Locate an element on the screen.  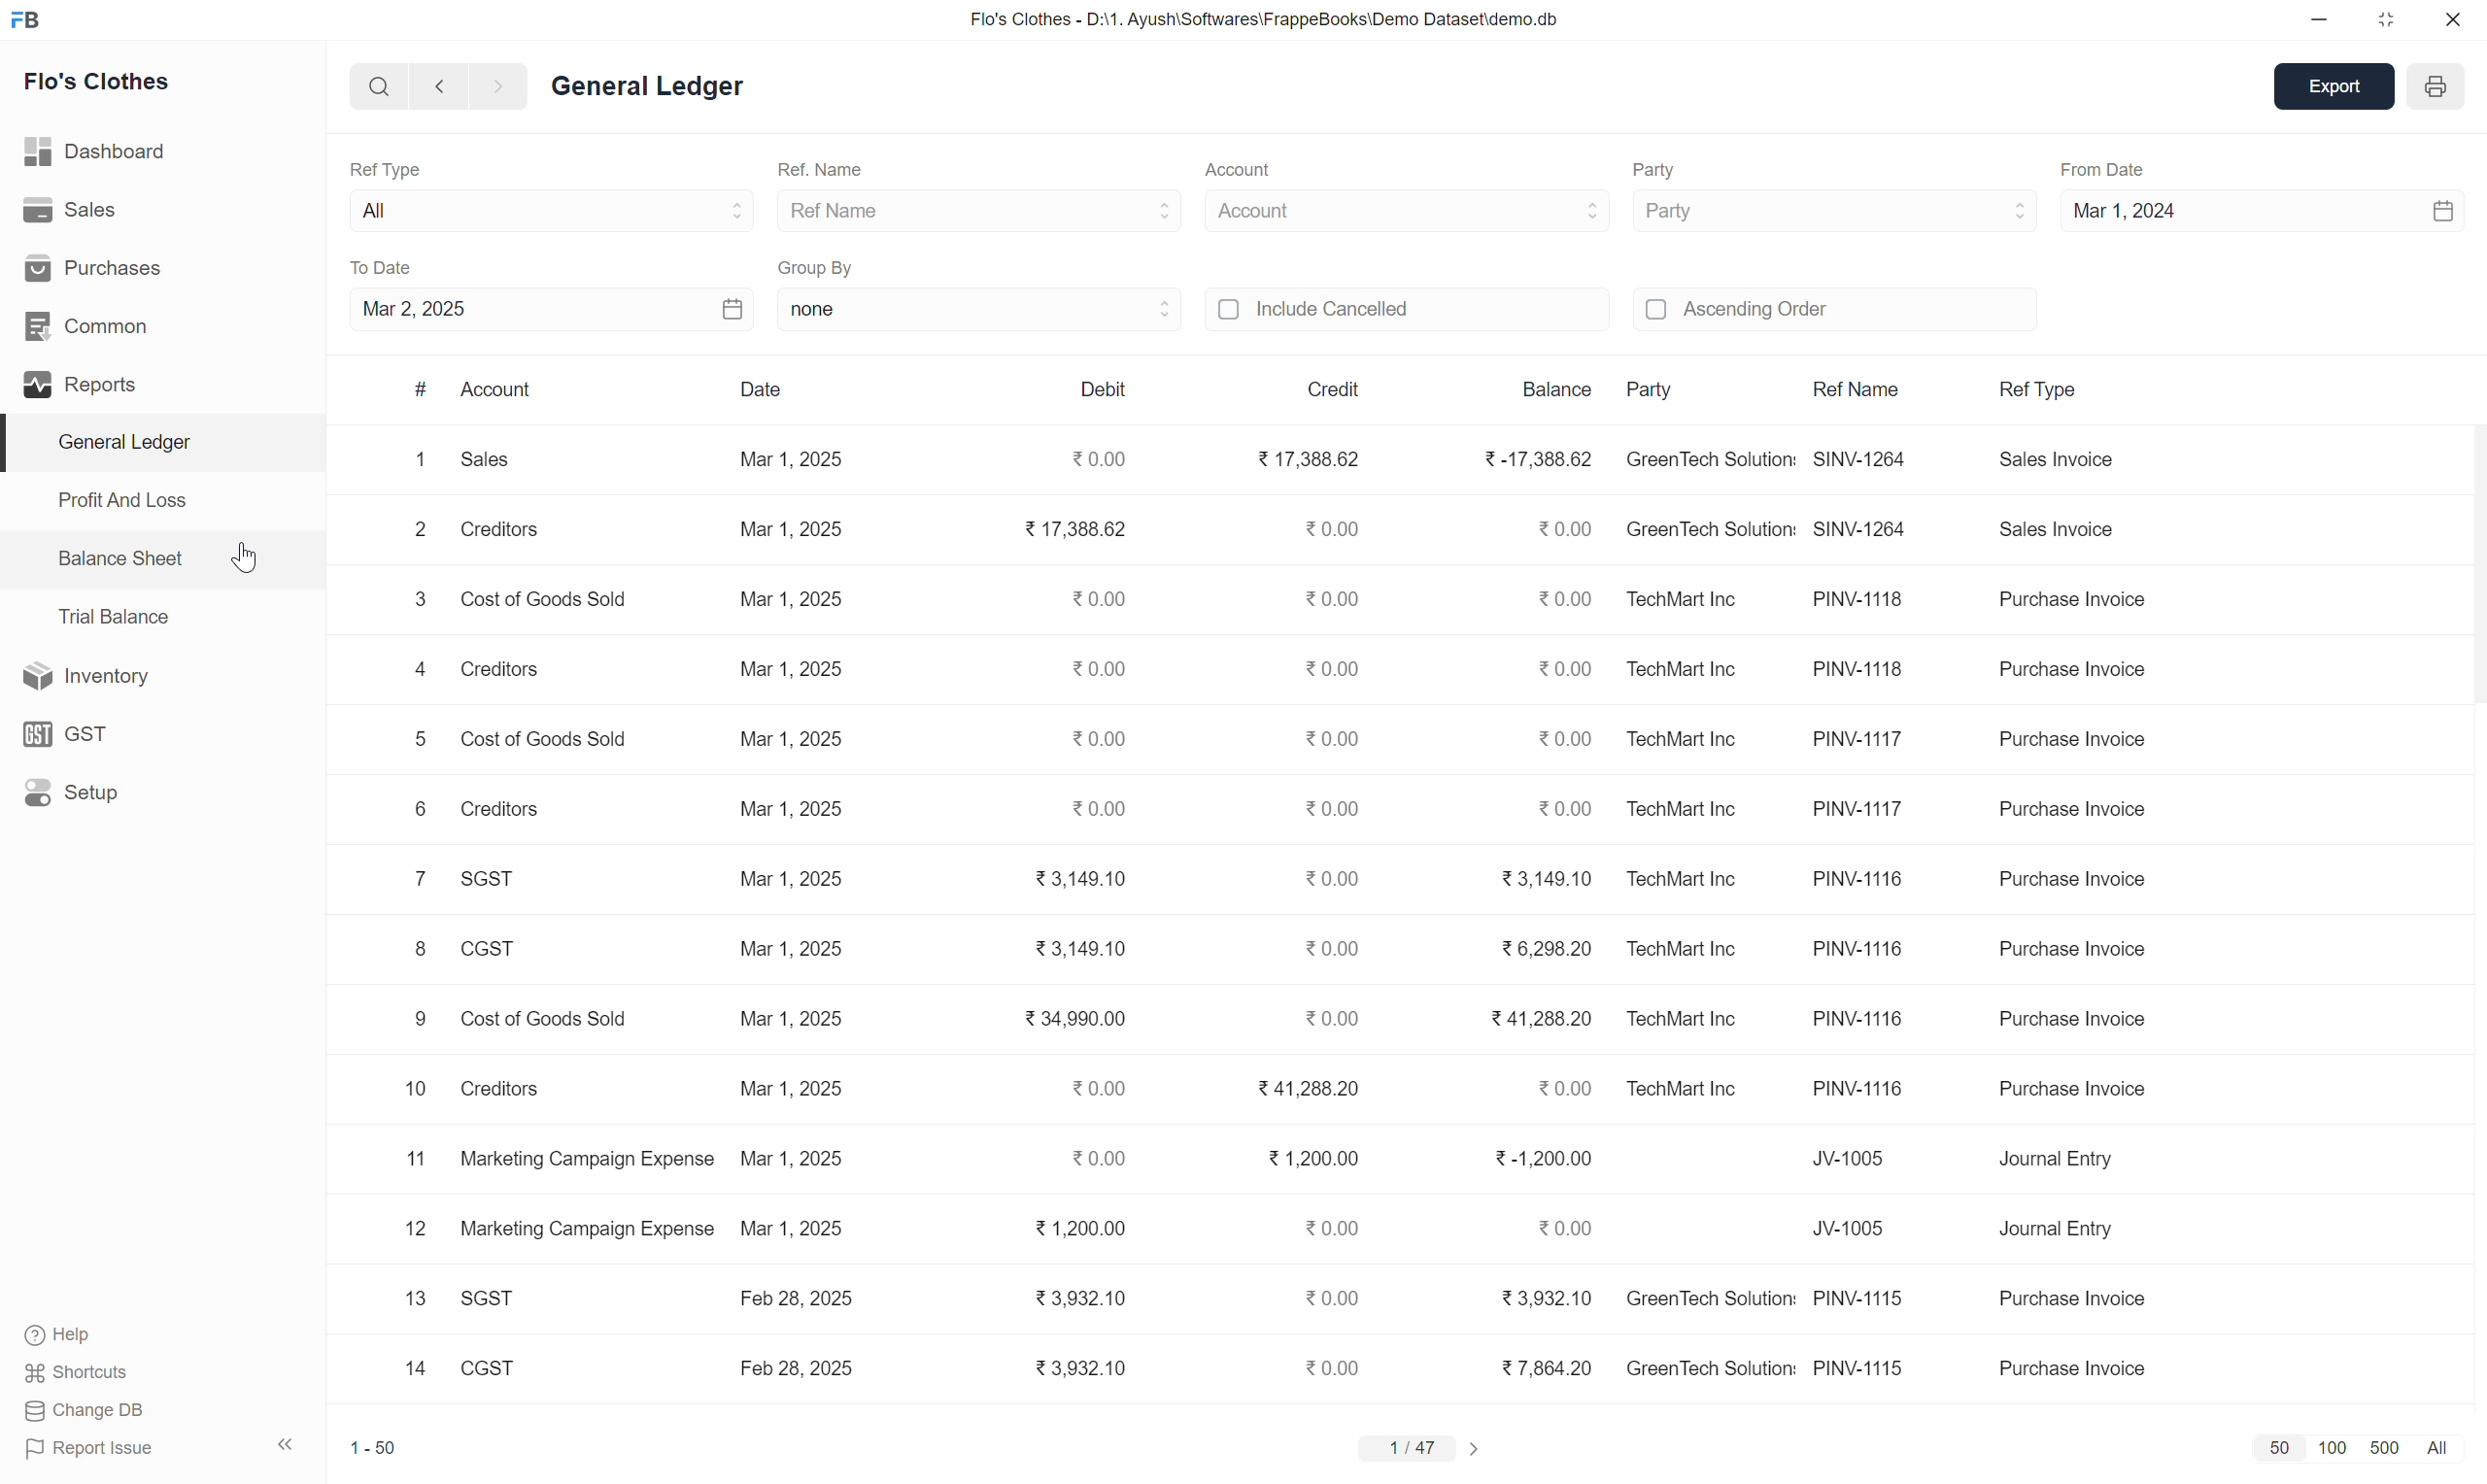
13 is located at coordinates (414, 1298).